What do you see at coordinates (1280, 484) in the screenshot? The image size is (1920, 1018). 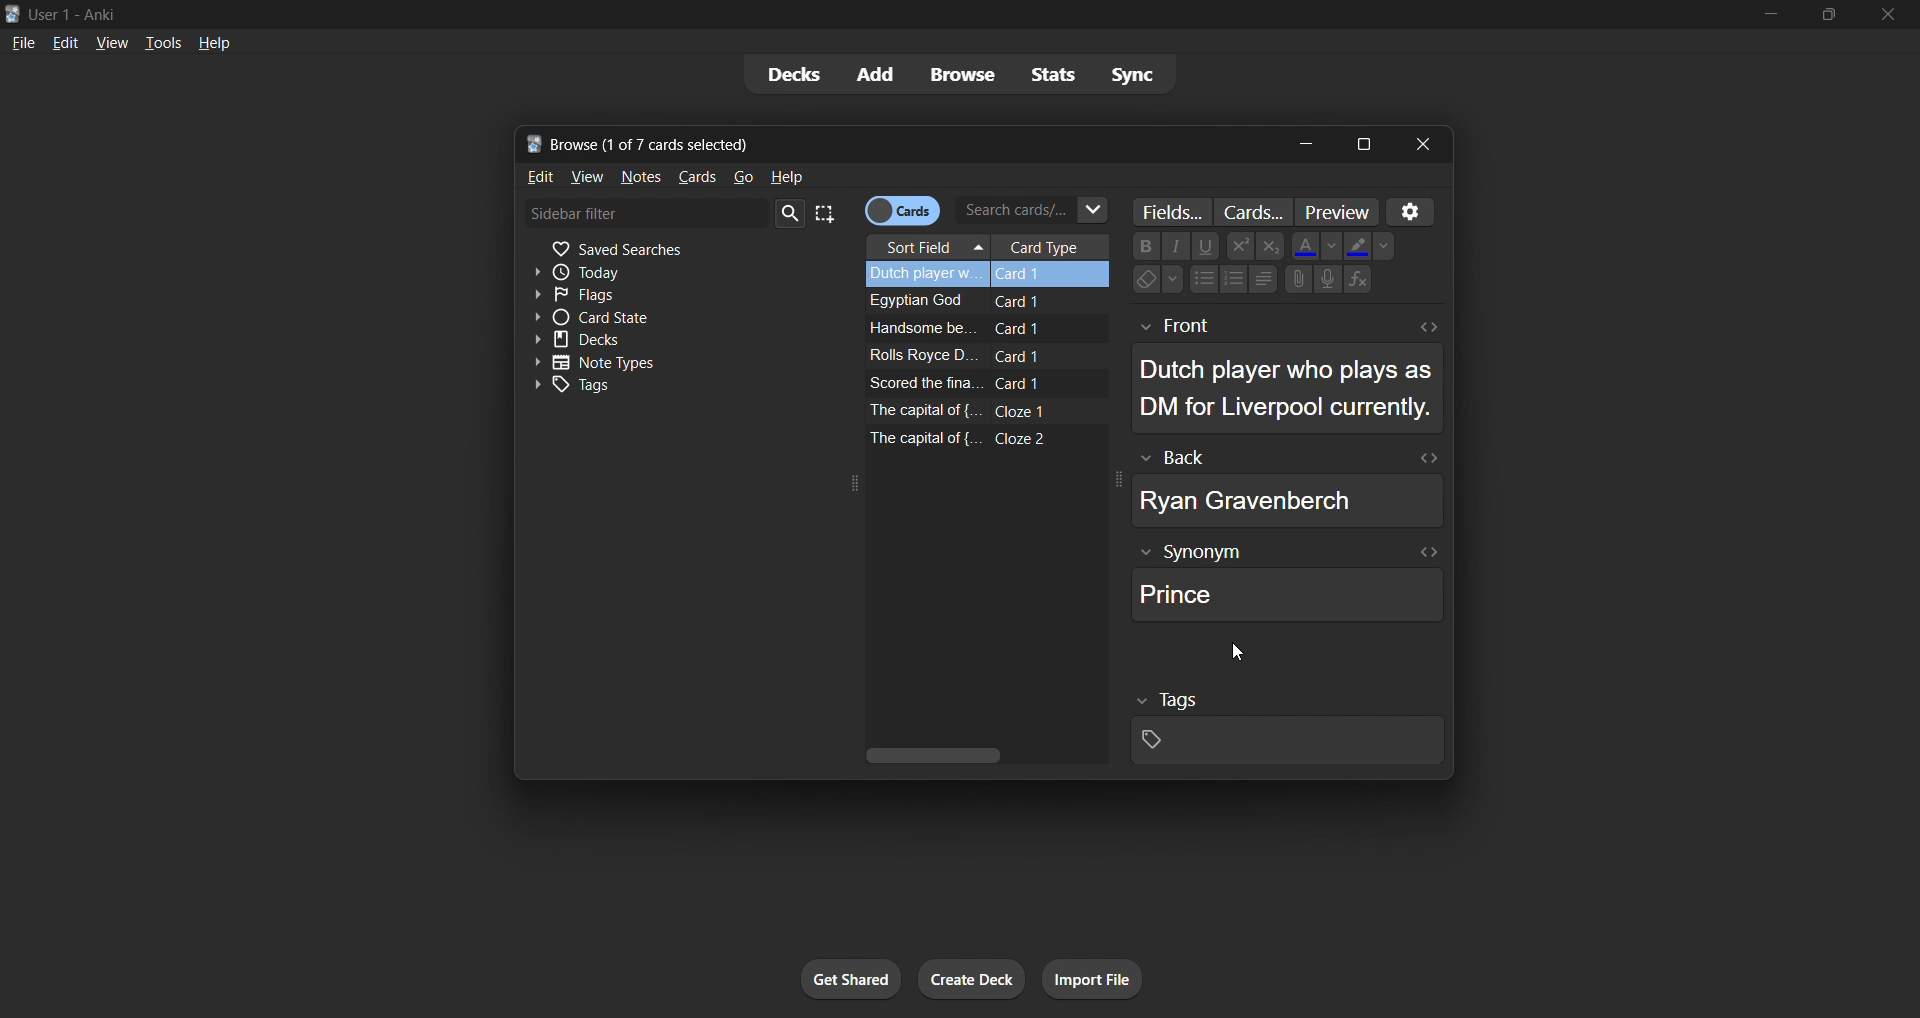 I see `selected card back data` at bounding box center [1280, 484].